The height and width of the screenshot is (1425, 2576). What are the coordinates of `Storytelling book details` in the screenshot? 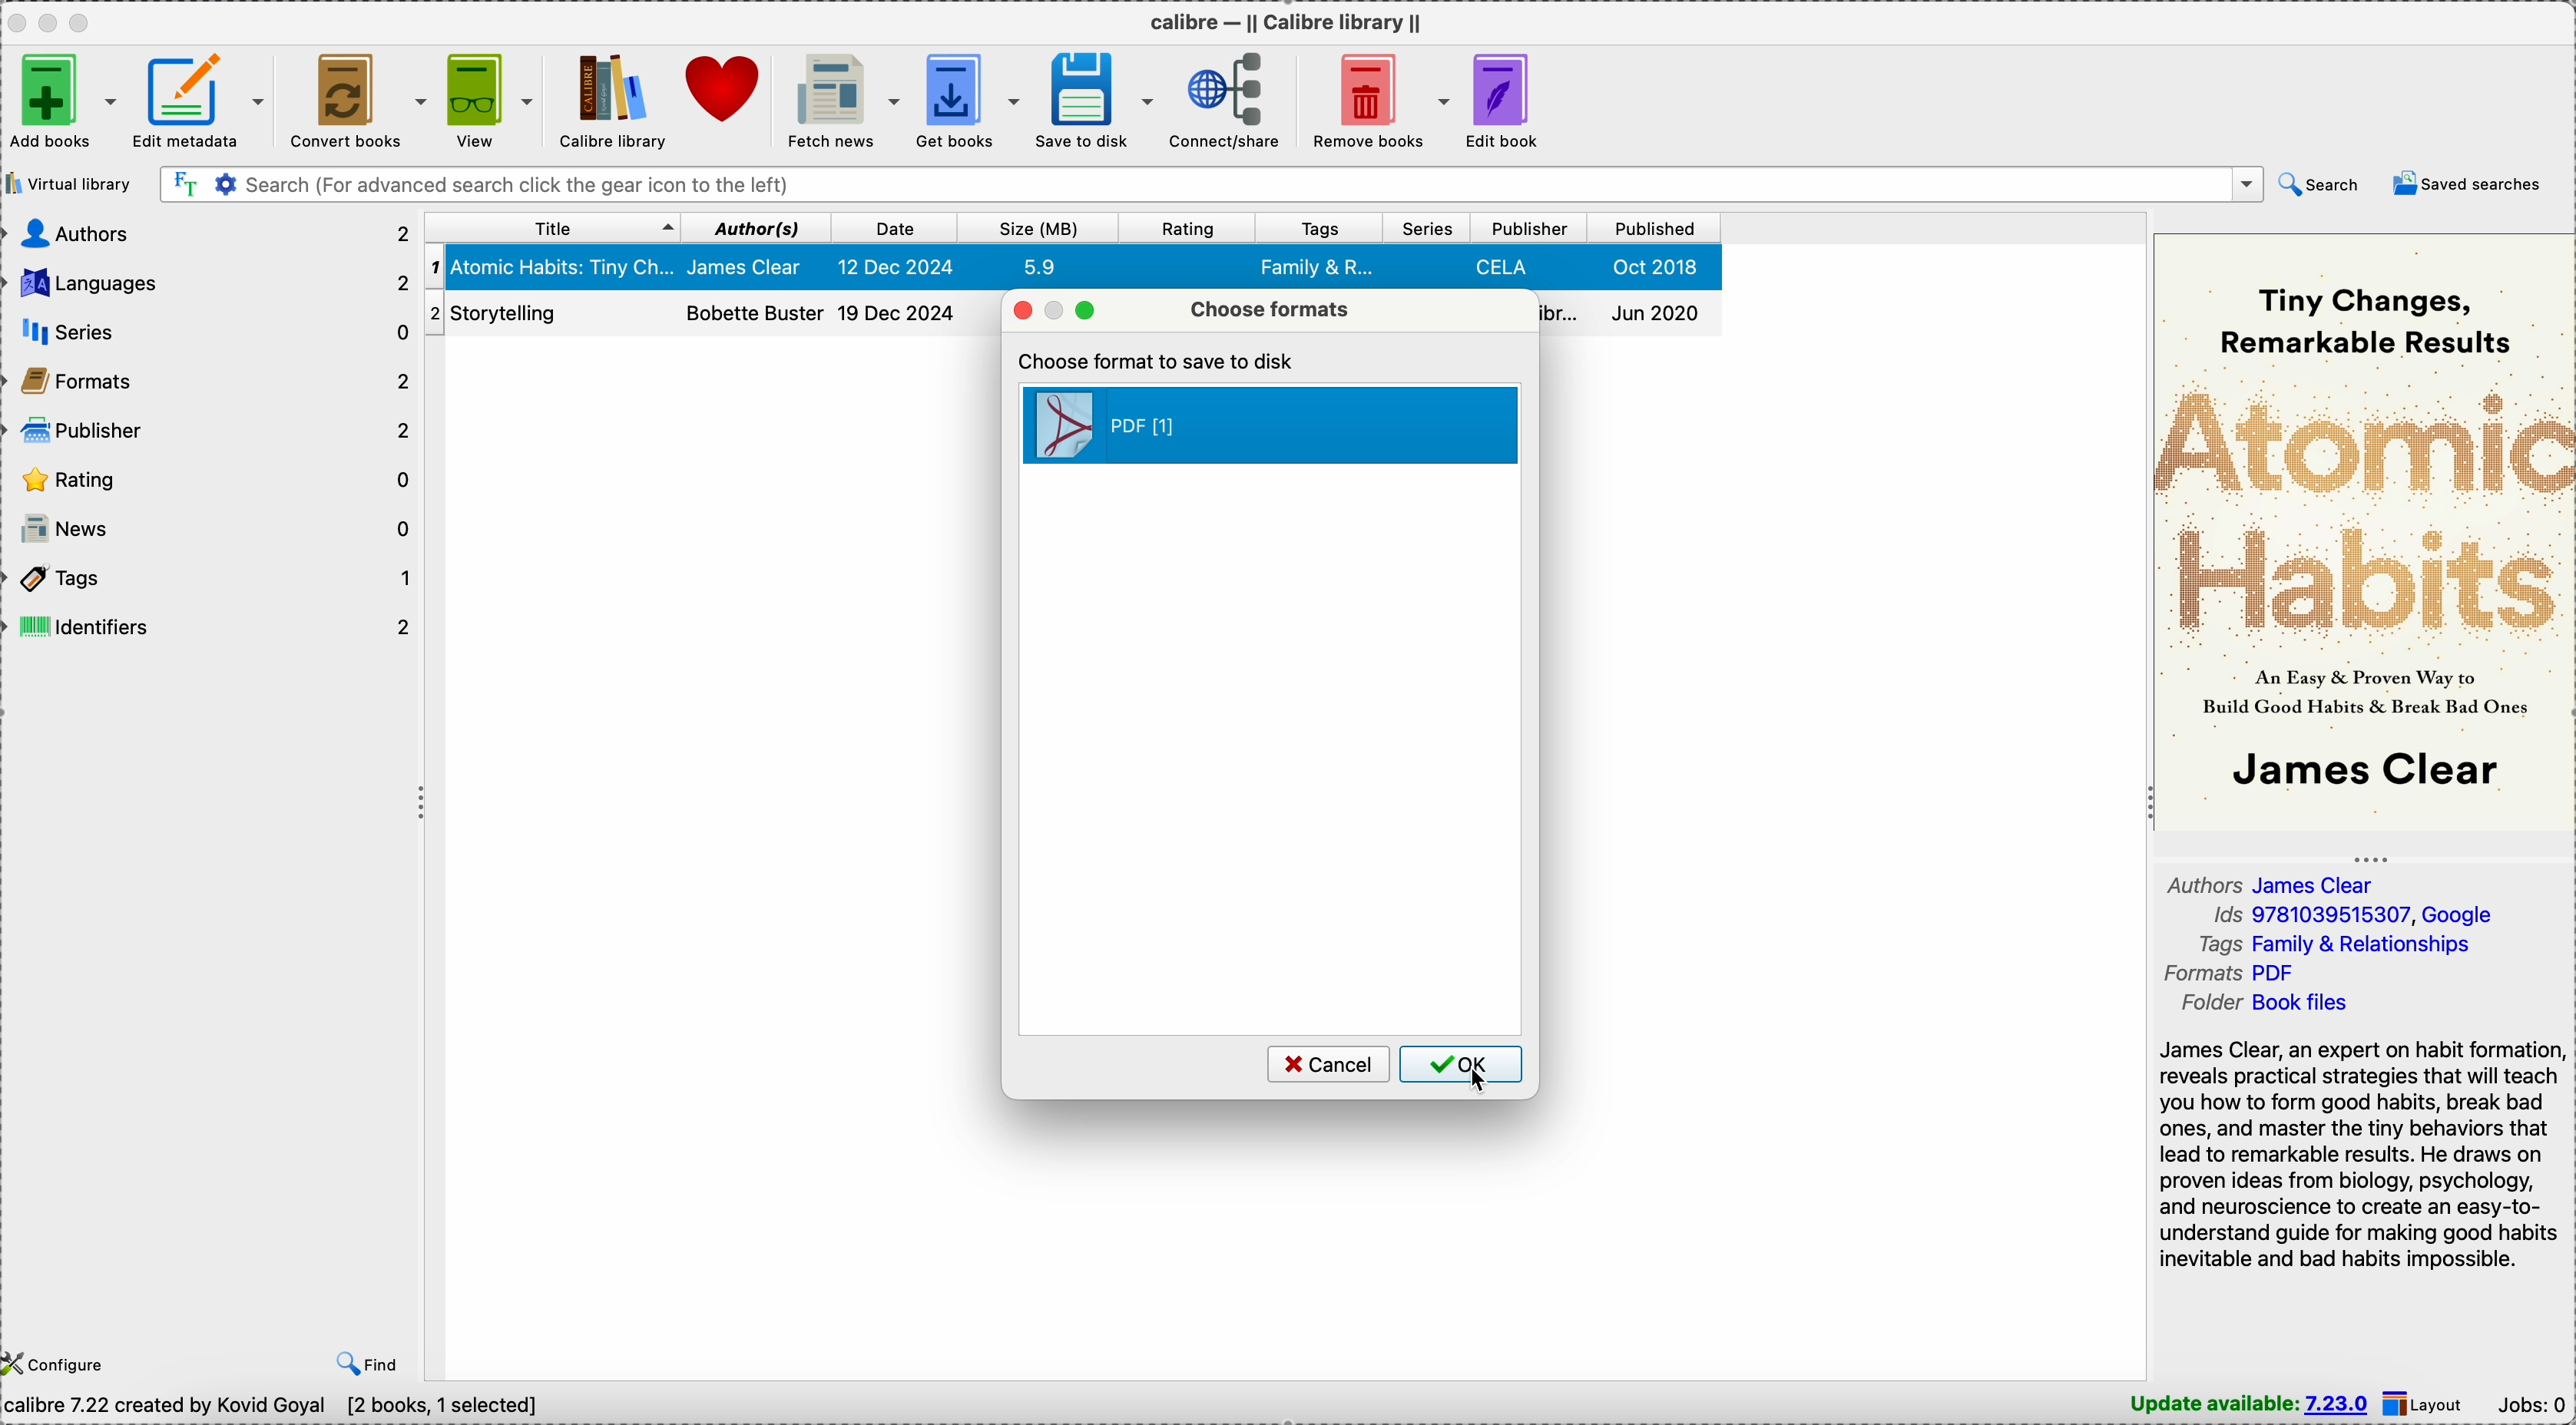 It's located at (710, 314).